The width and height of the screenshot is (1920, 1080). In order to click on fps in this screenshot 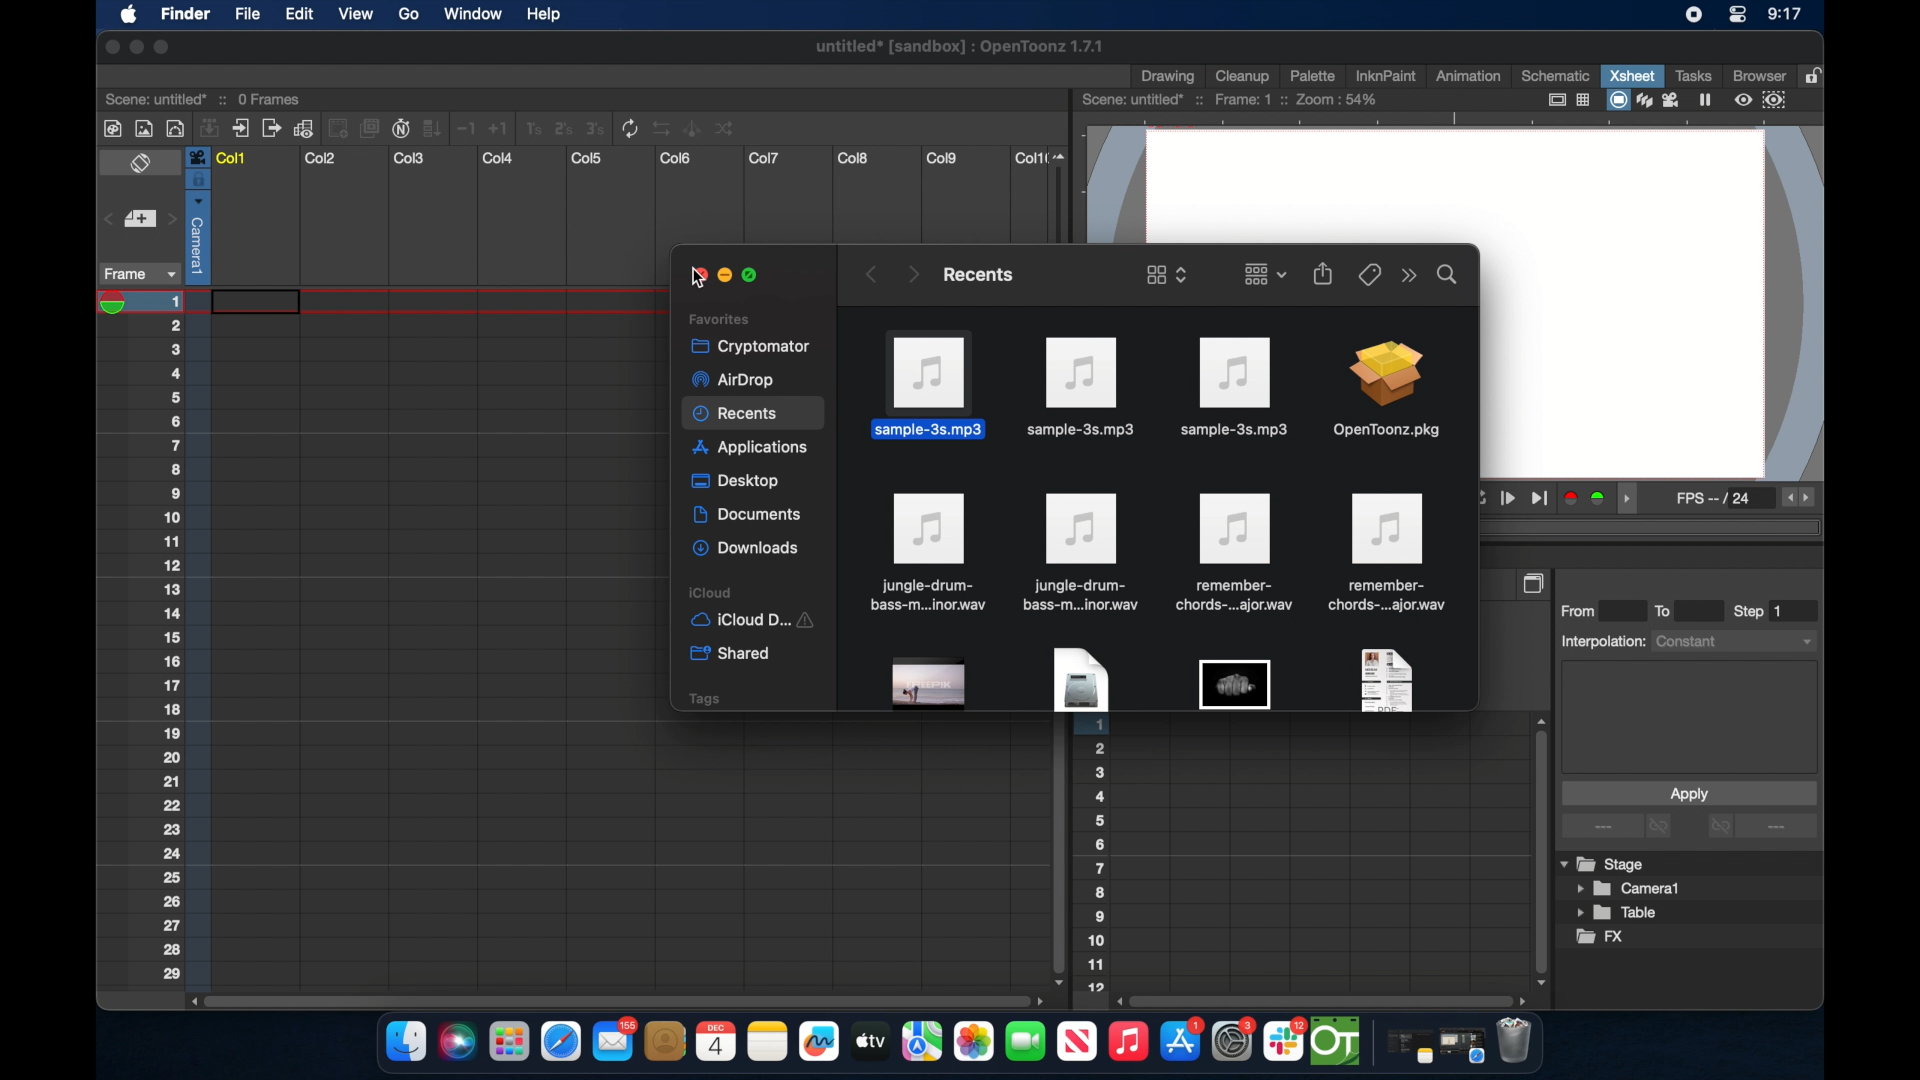, I will do `click(1716, 502)`.